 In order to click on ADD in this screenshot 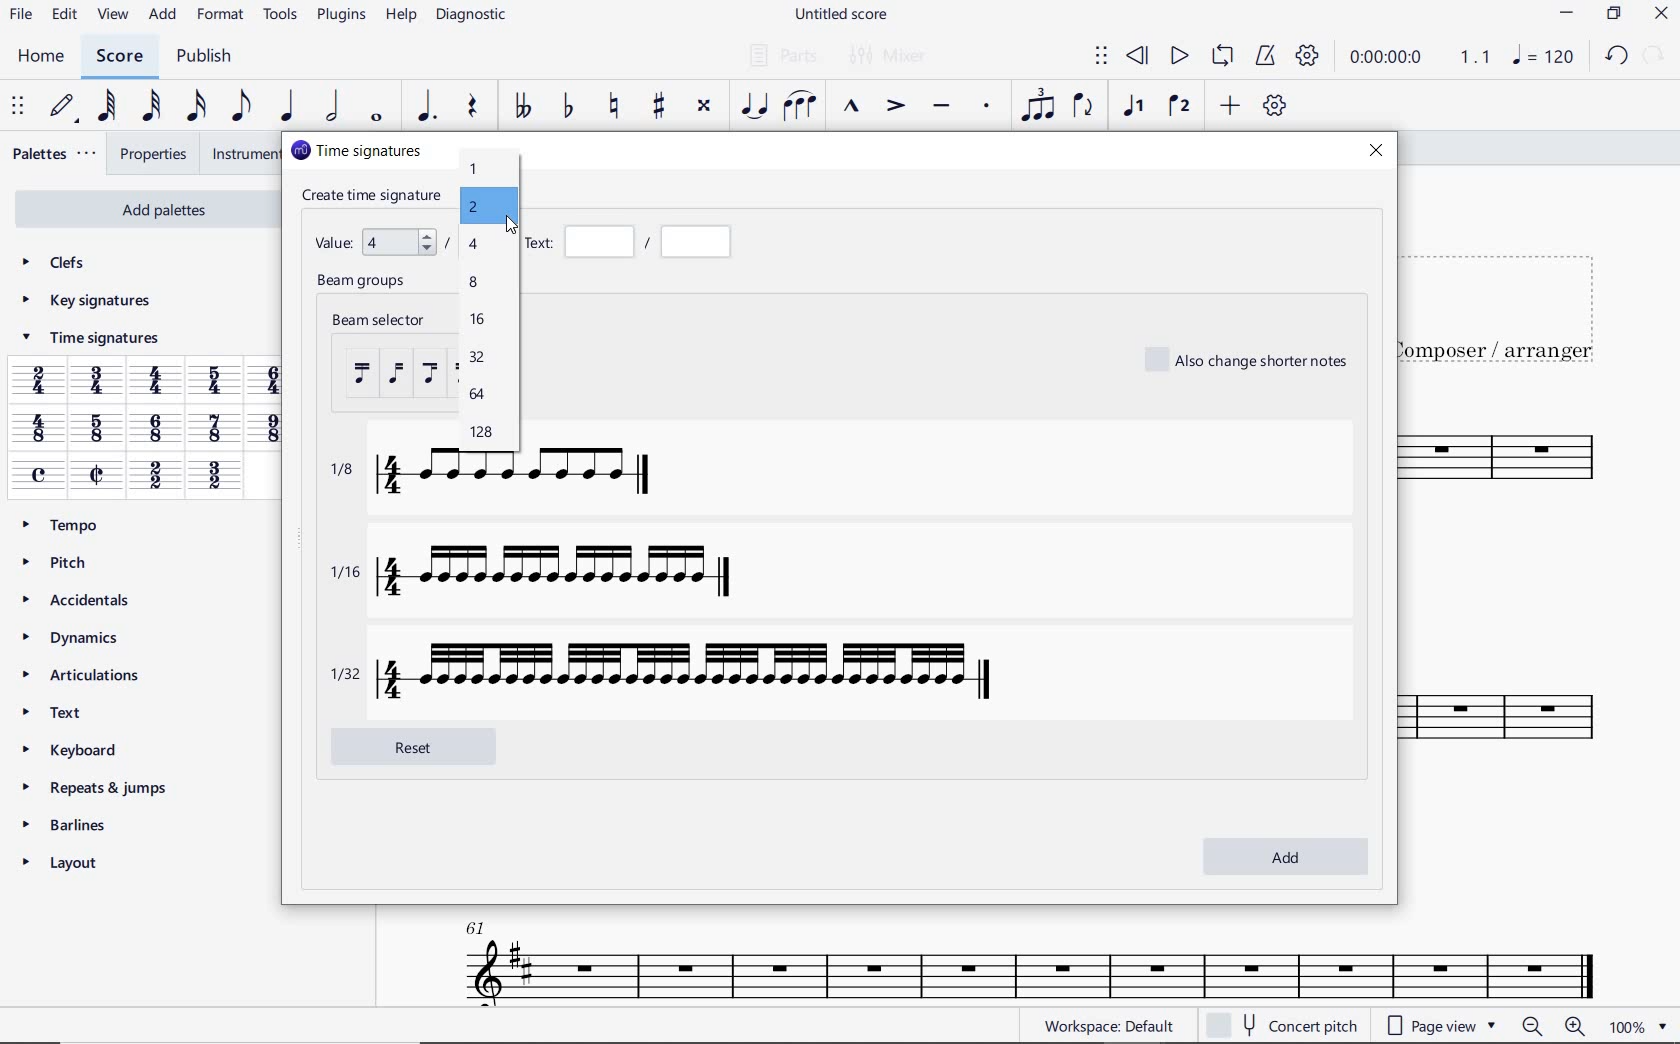, I will do `click(1230, 105)`.